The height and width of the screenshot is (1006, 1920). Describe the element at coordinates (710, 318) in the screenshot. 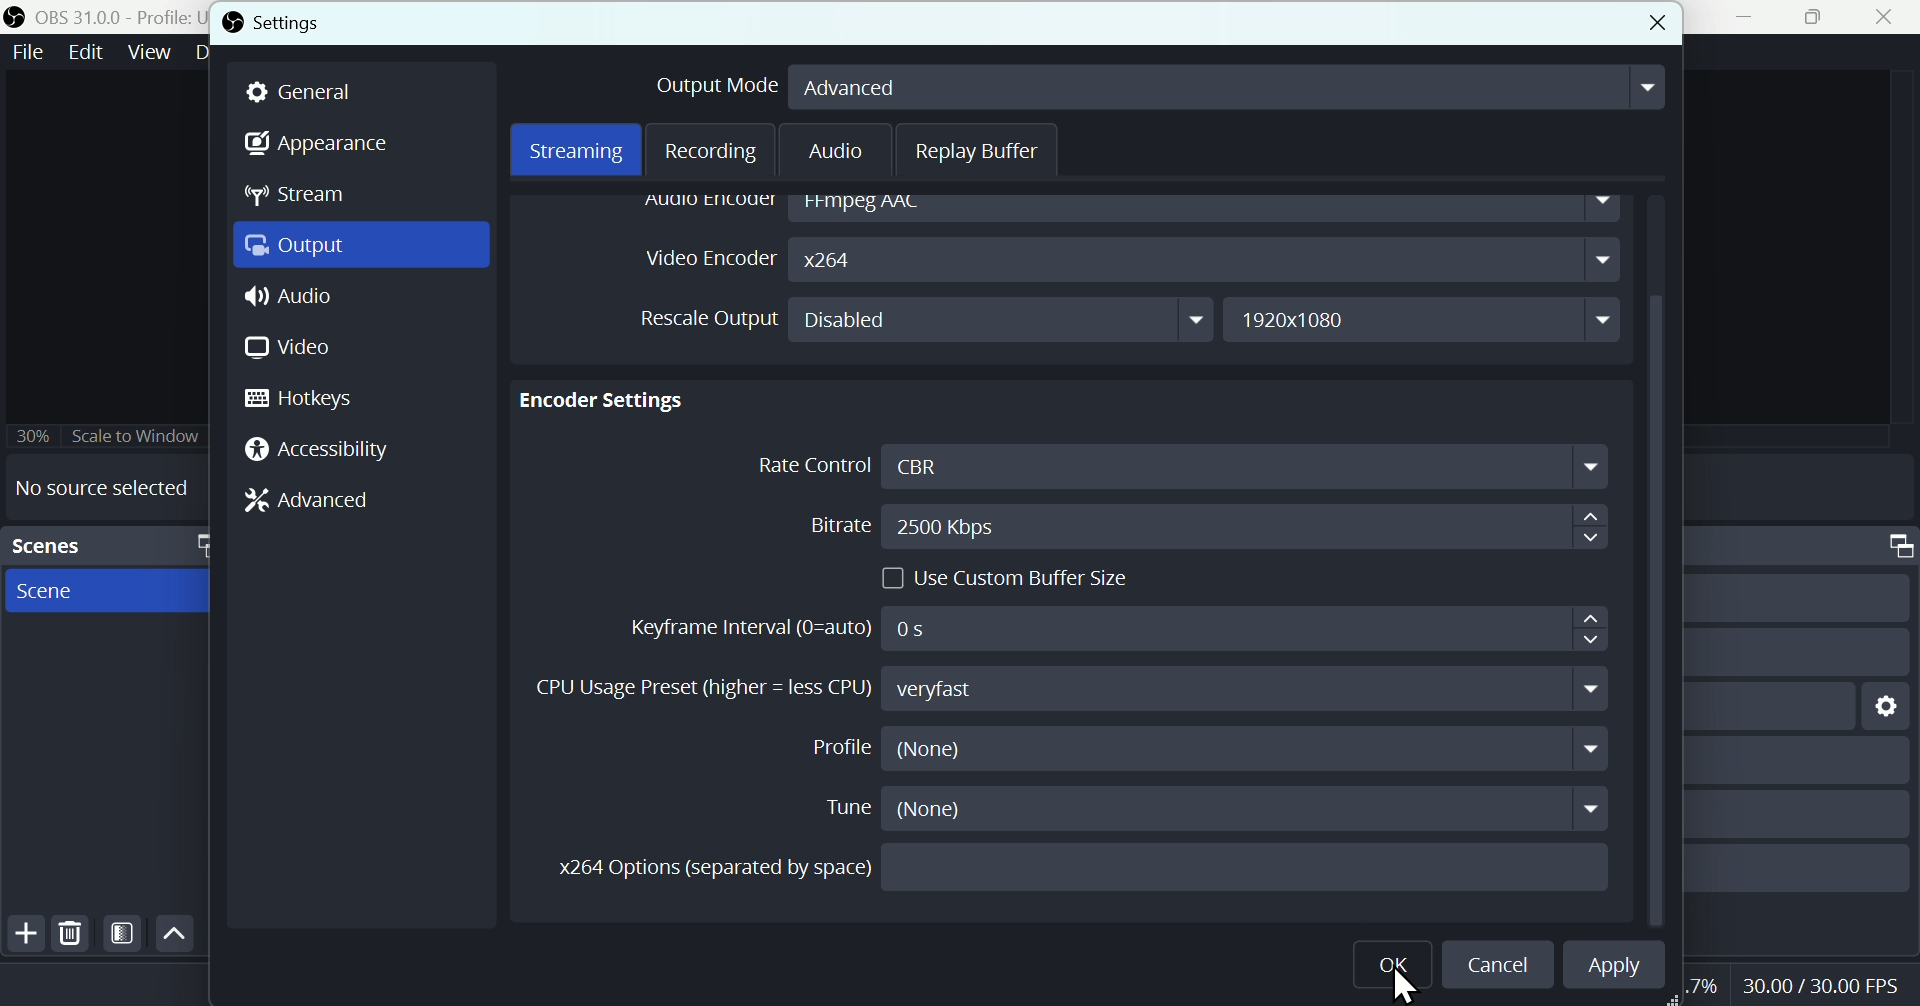

I see `Rescale Output` at that location.